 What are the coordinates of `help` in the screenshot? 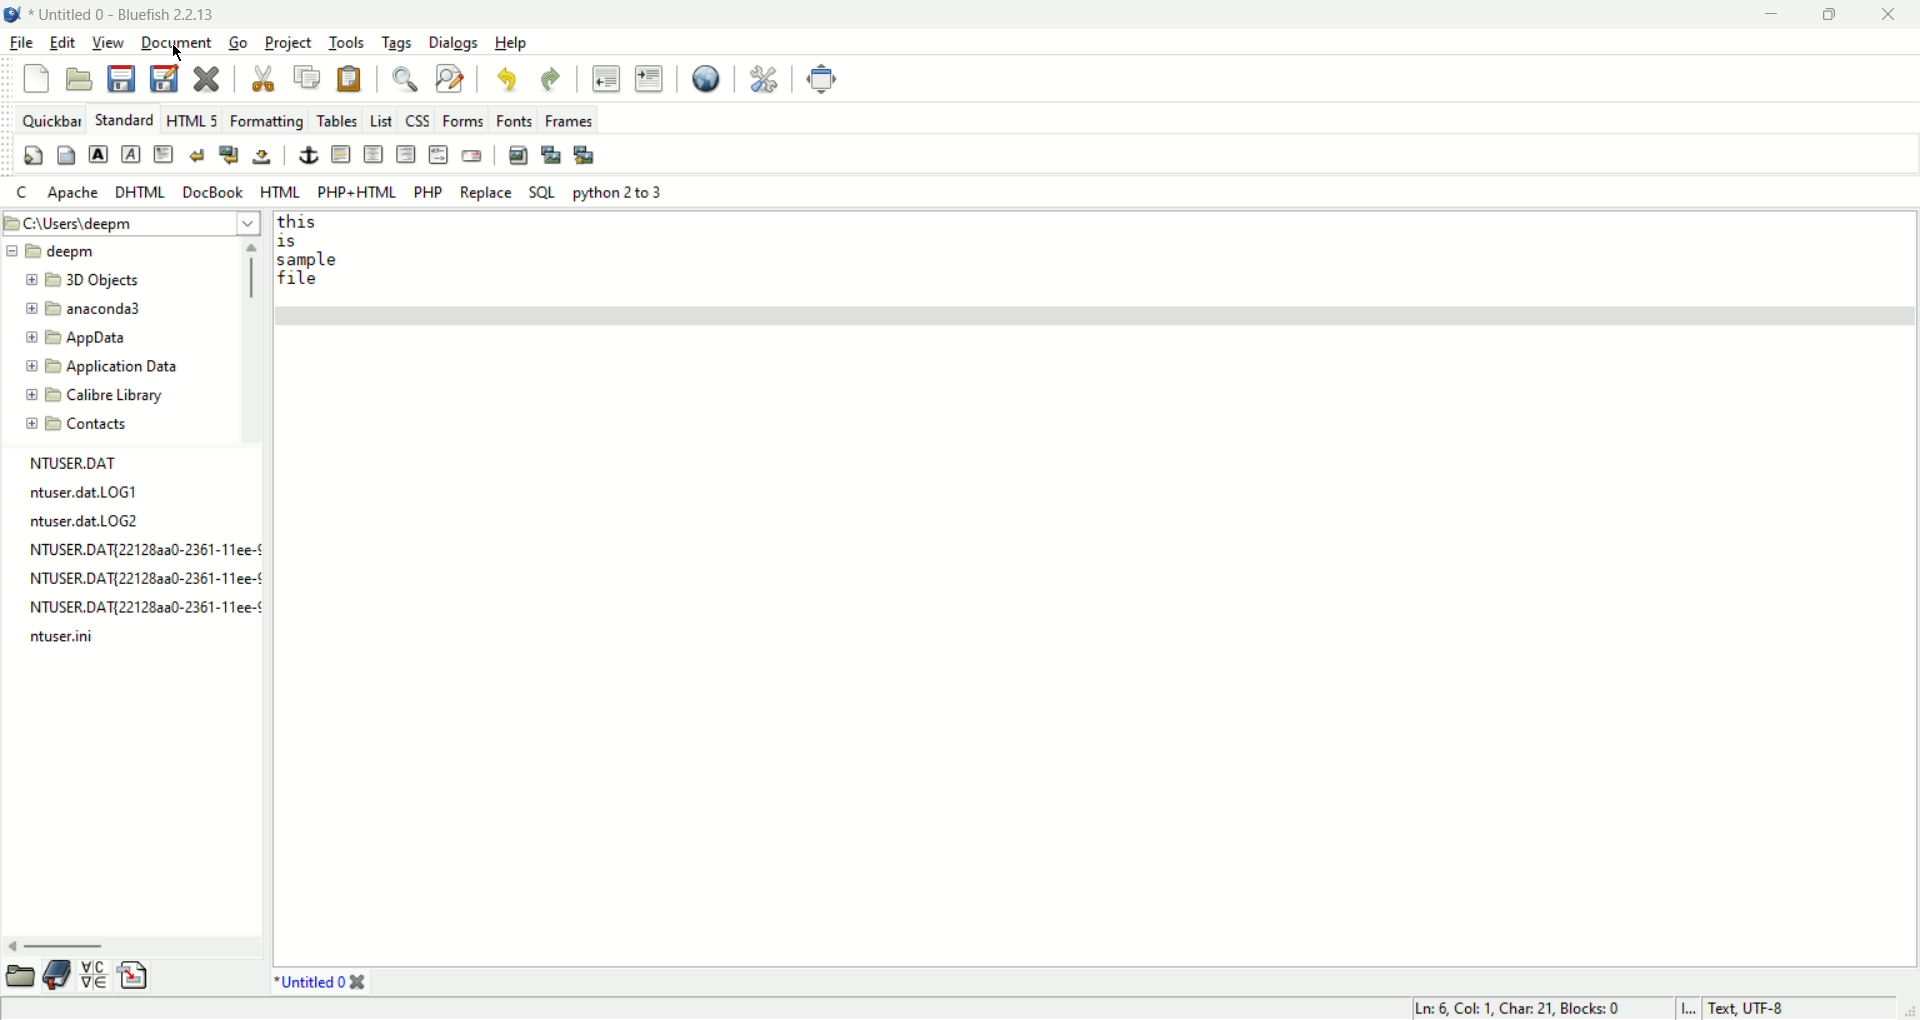 It's located at (513, 43).